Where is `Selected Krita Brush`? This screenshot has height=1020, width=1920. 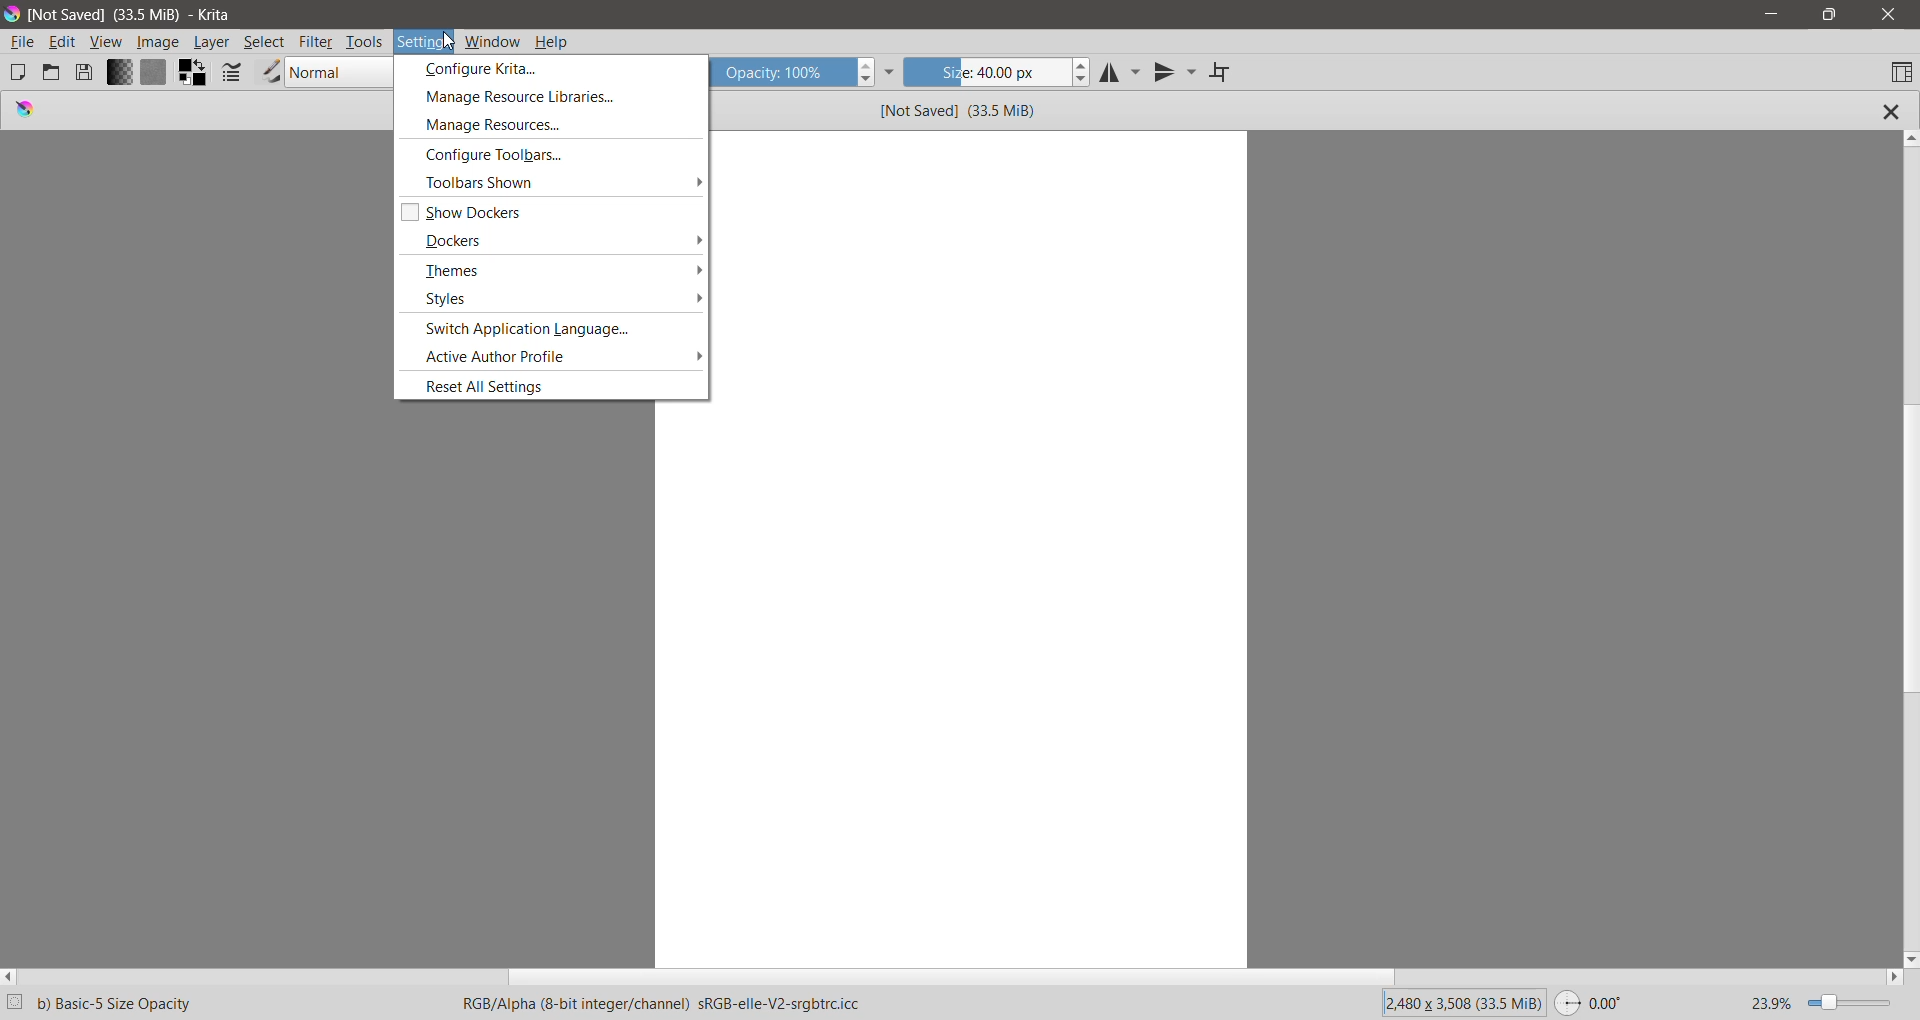 Selected Krita Brush is located at coordinates (112, 1005).